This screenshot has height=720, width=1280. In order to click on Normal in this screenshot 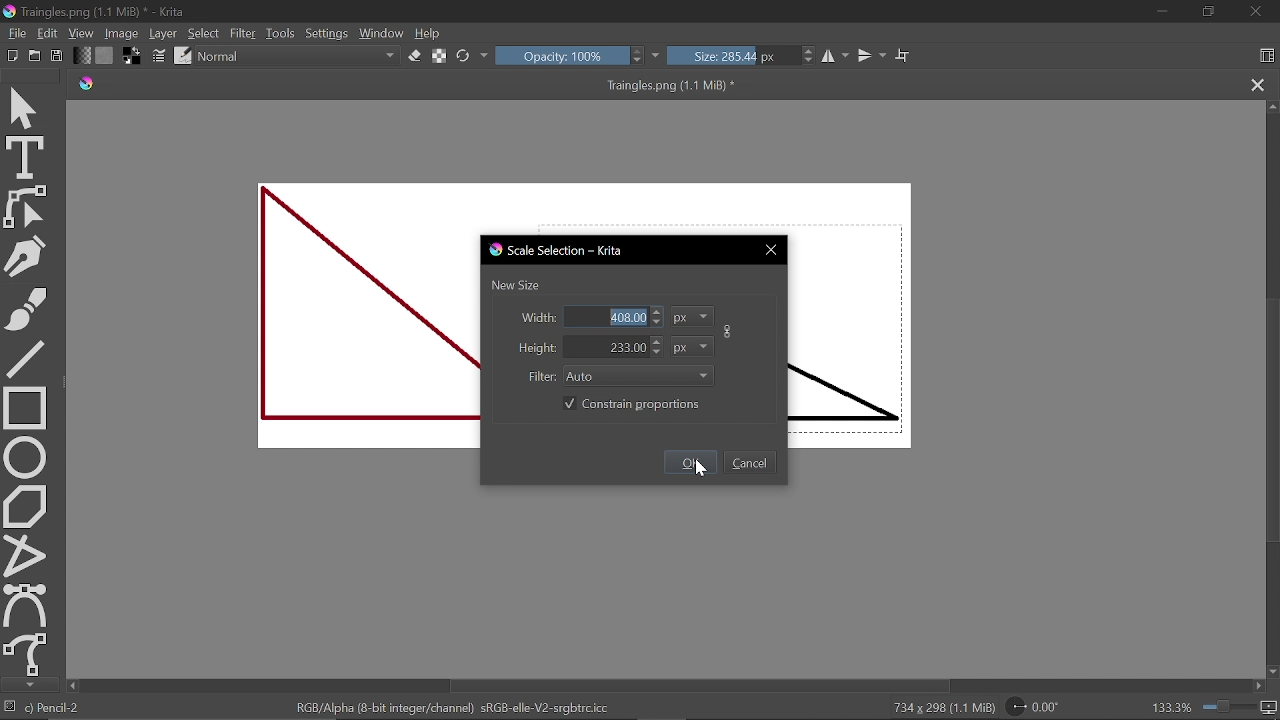, I will do `click(298, 57)`.